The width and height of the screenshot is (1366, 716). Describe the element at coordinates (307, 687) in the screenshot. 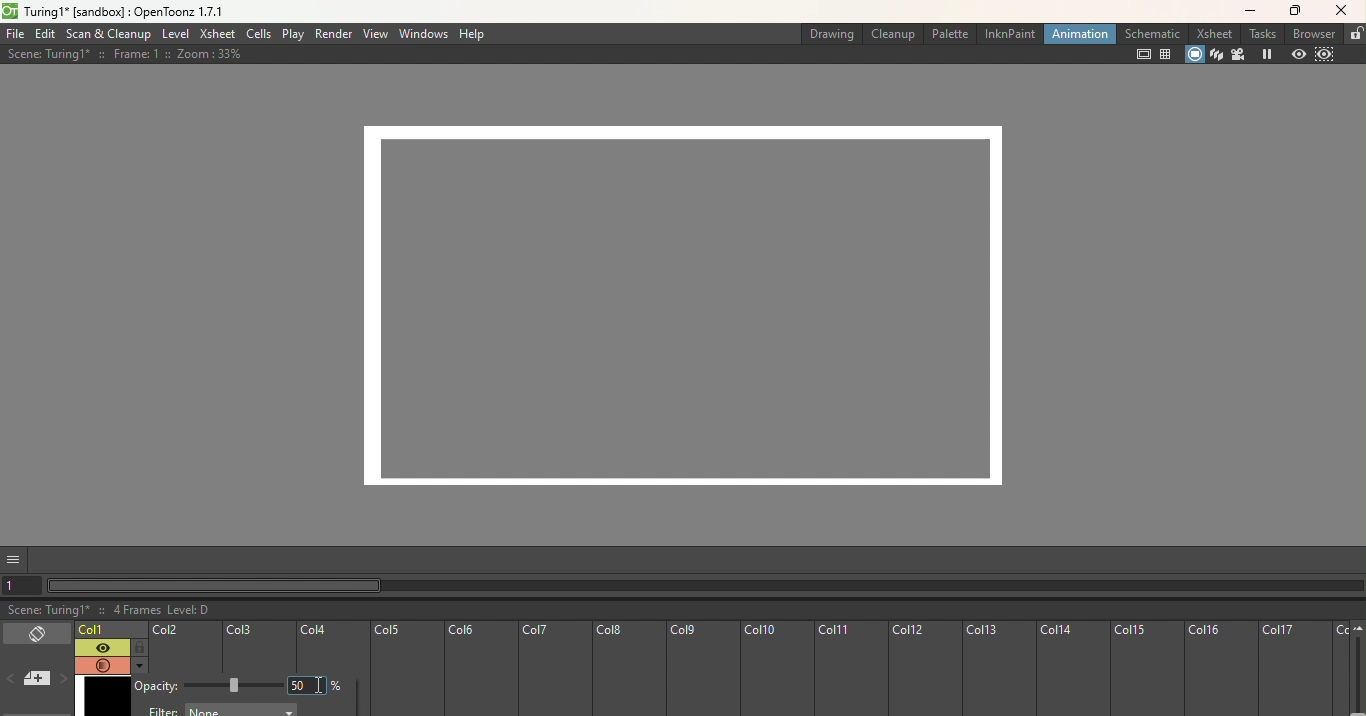

I see `Type` at that location.